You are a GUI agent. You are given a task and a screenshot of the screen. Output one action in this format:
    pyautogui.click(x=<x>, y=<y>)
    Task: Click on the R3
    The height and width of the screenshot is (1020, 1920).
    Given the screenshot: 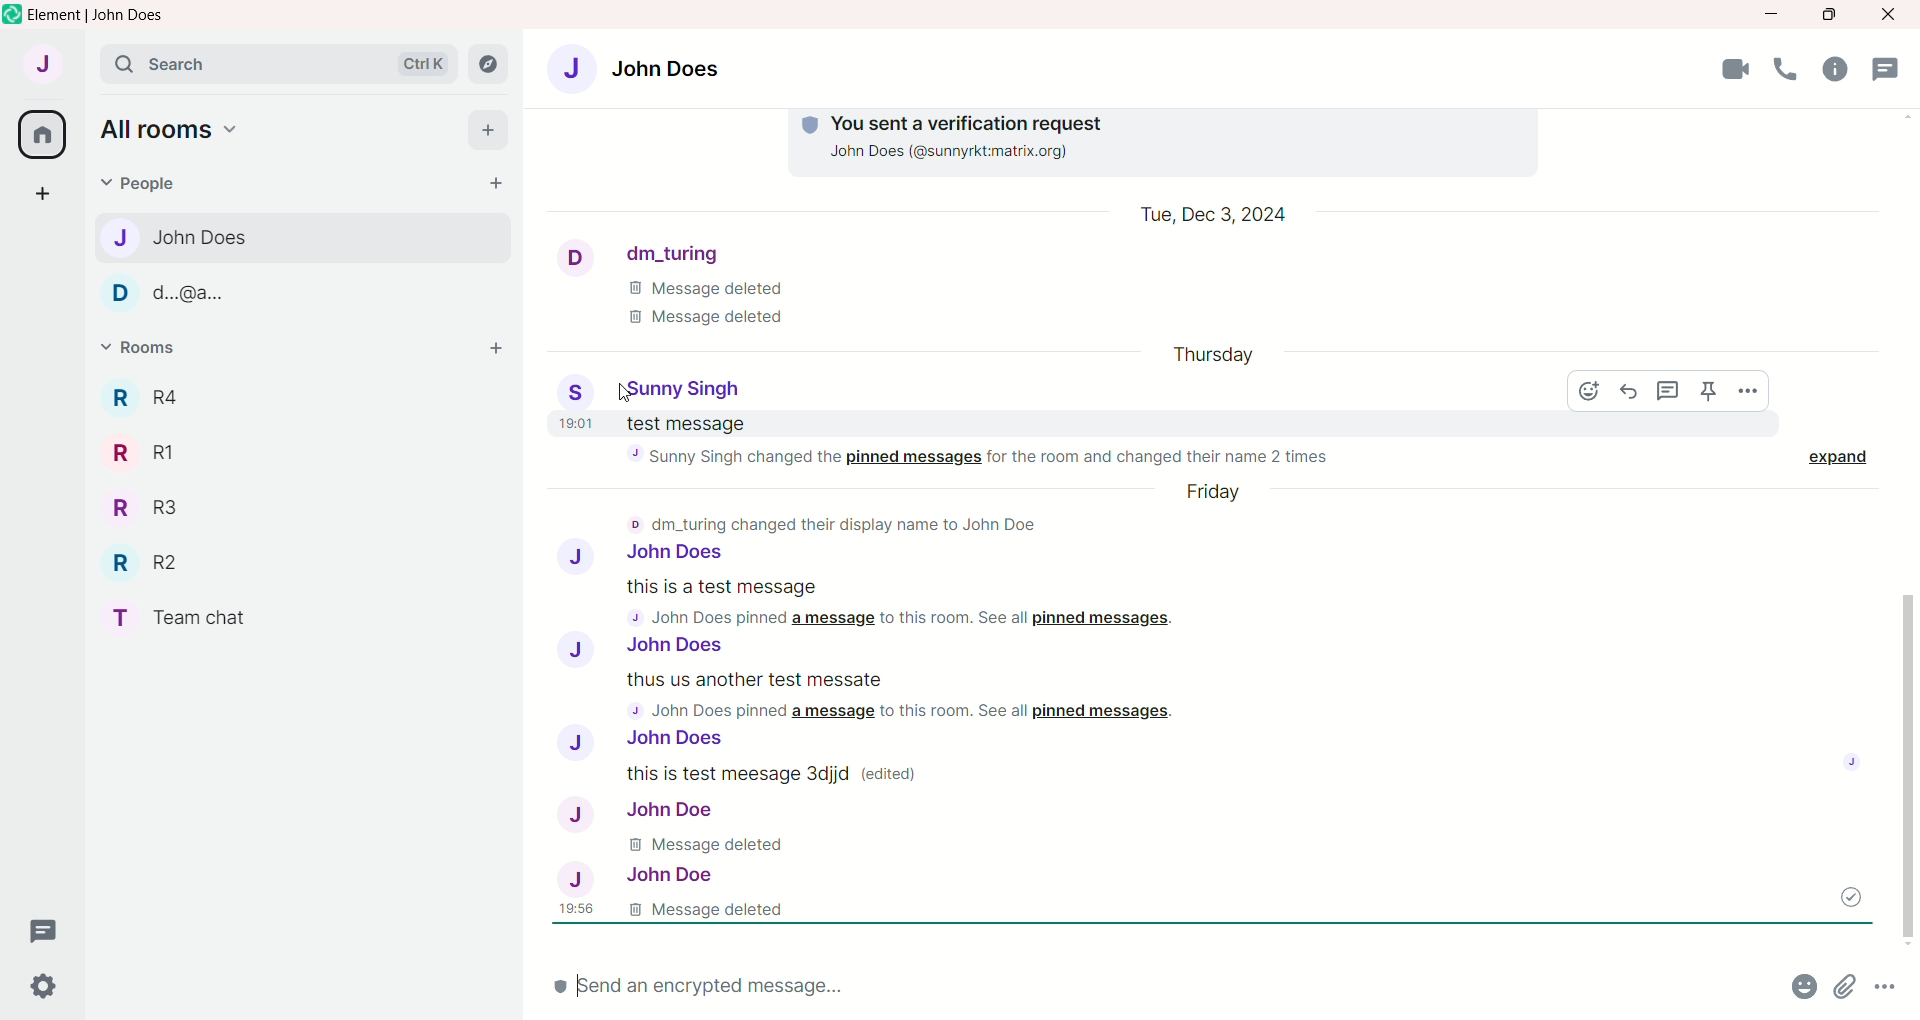 What is the action you would take?
    pyautogui.click(x=143, y=509)
    